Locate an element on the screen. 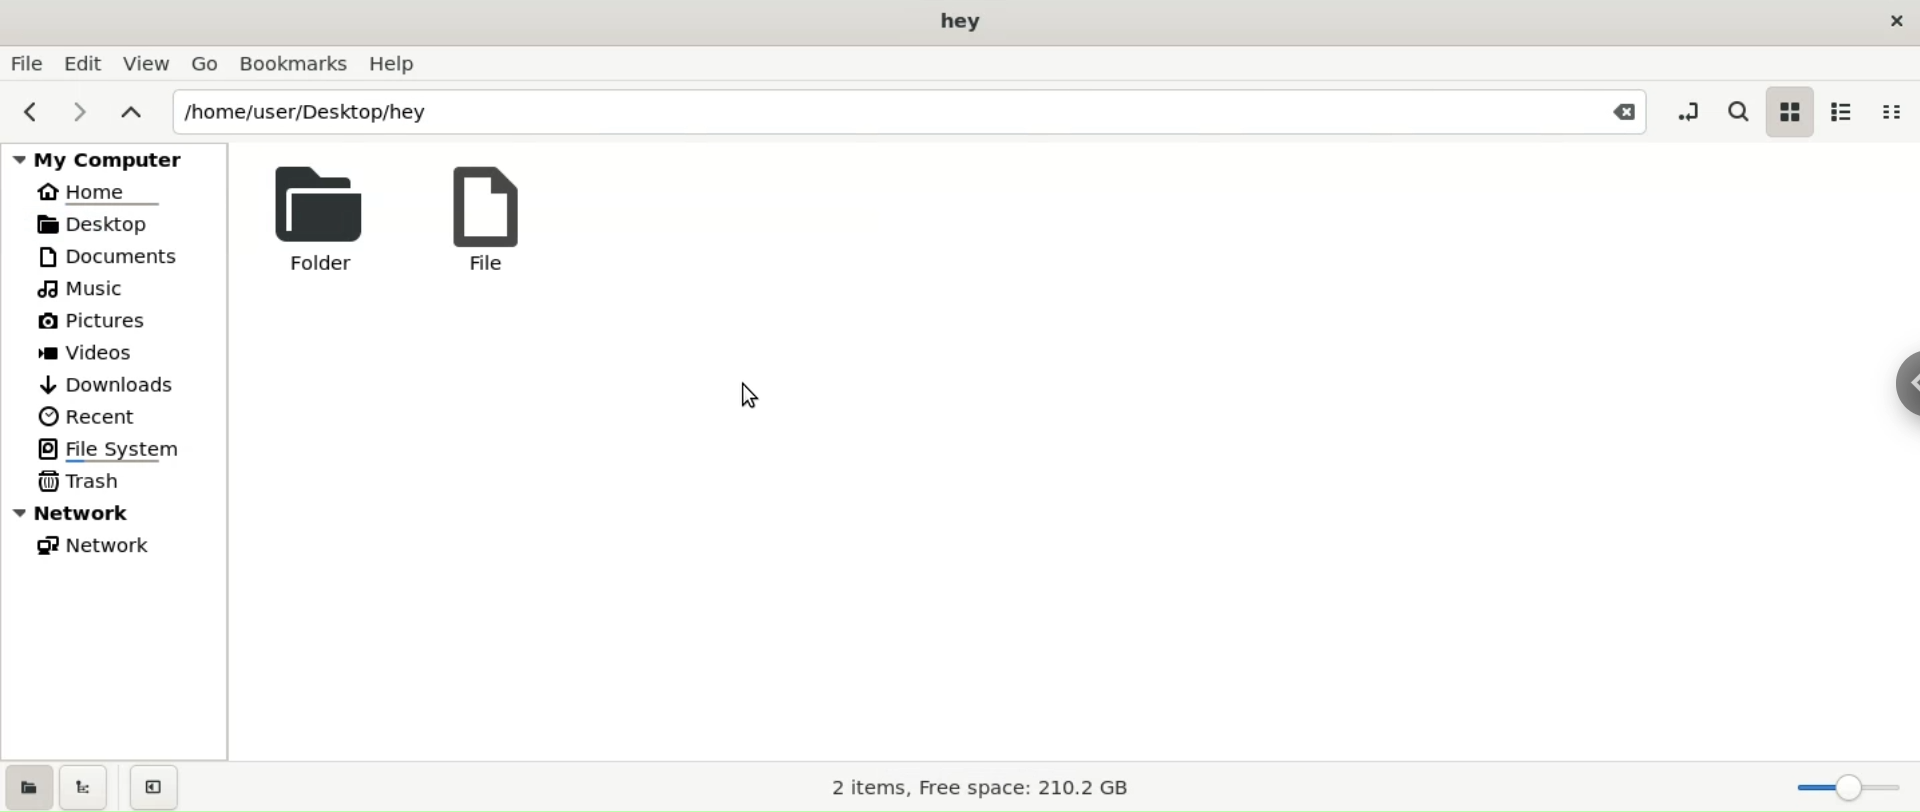 The width and height of the screenshot is (1920, 812). help is located at coordinates (403, 66).